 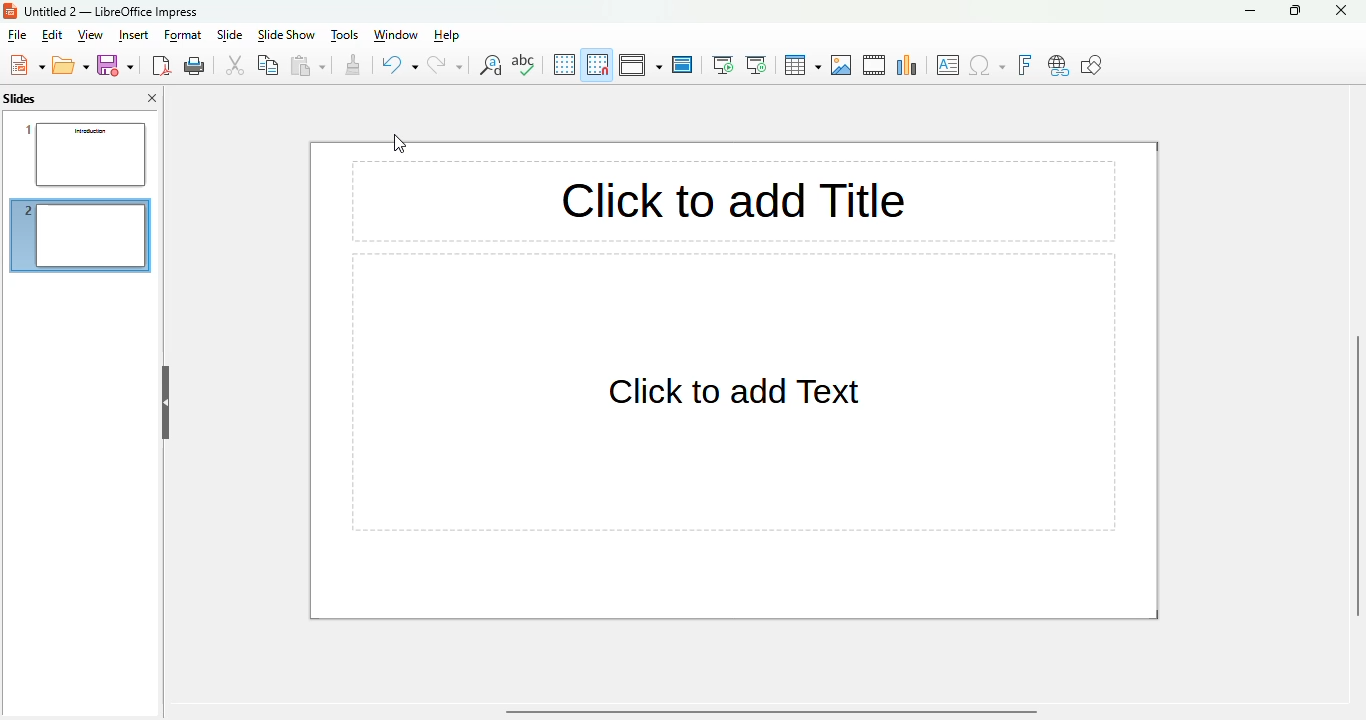 I want to click on logo, so click(x=10, y=10).